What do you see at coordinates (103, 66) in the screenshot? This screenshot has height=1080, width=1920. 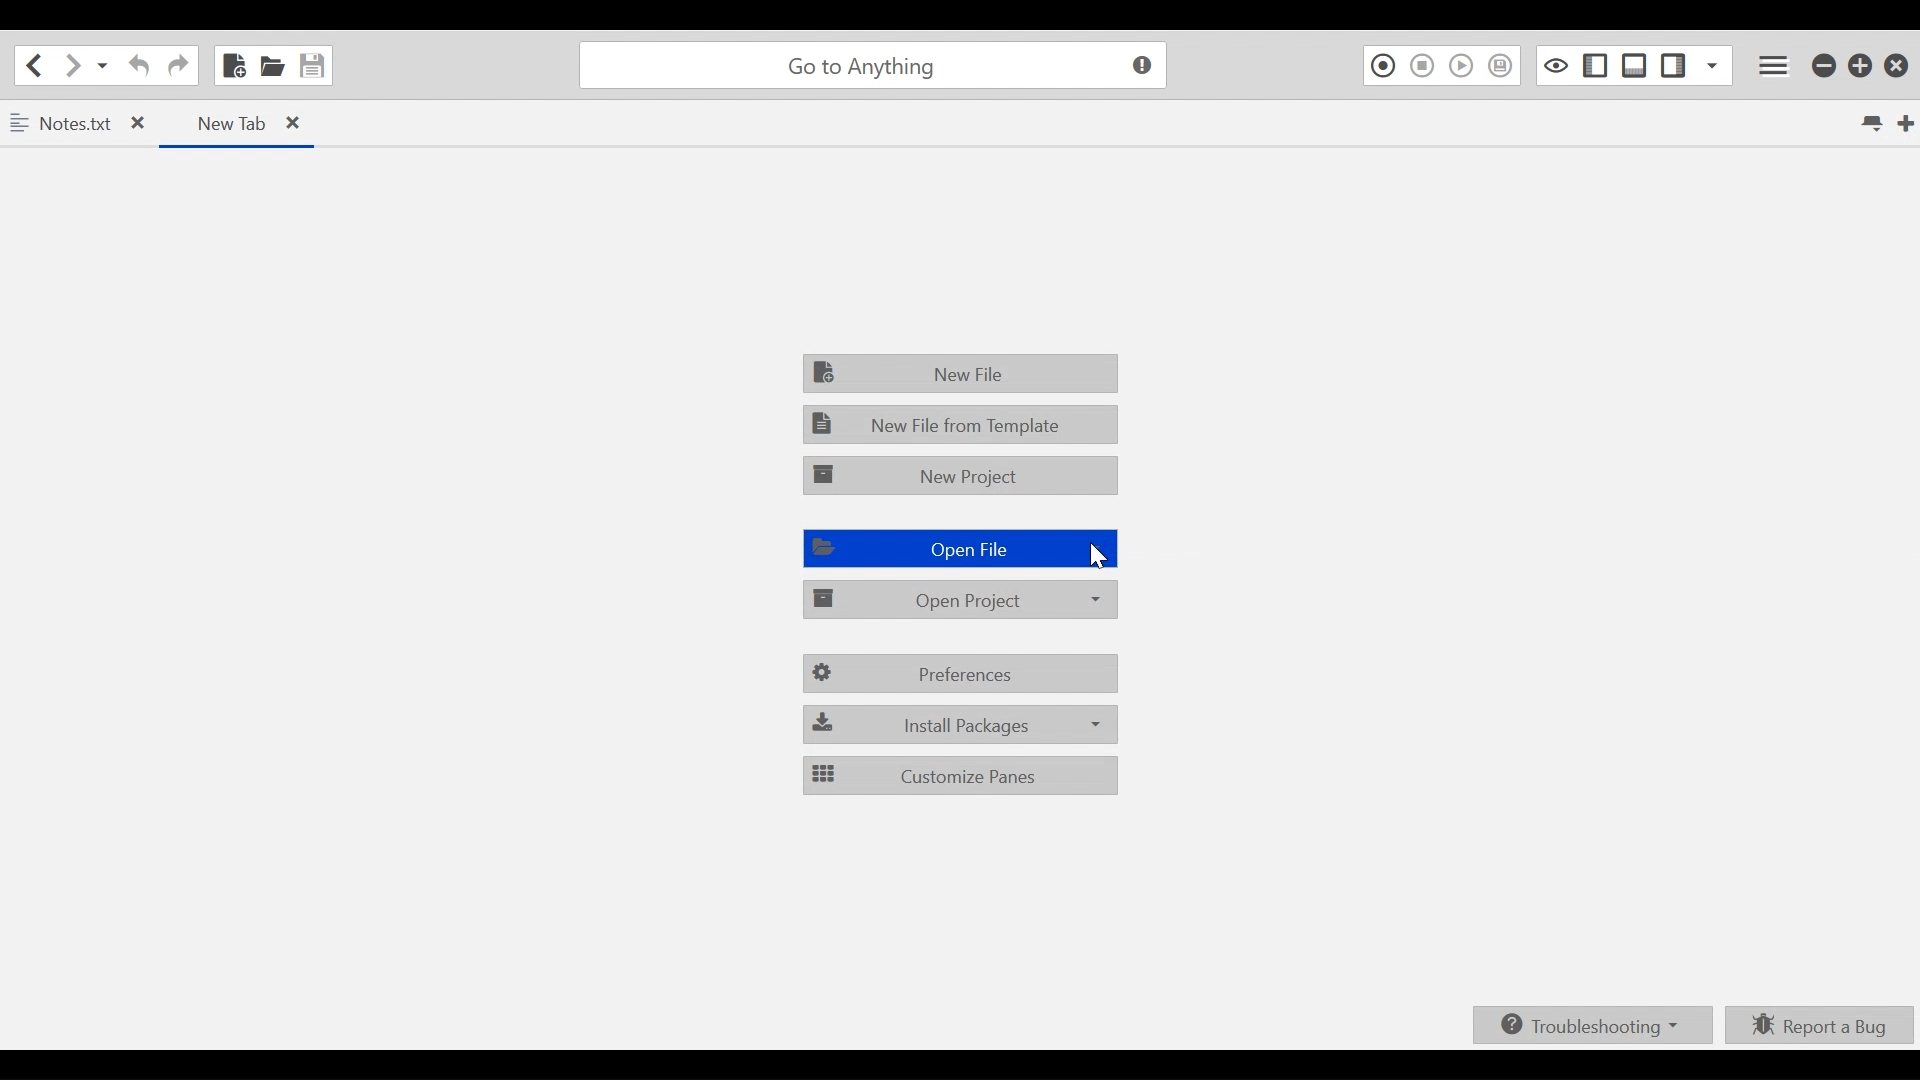 I see `Recent locations` at bounding box center [103, 66].